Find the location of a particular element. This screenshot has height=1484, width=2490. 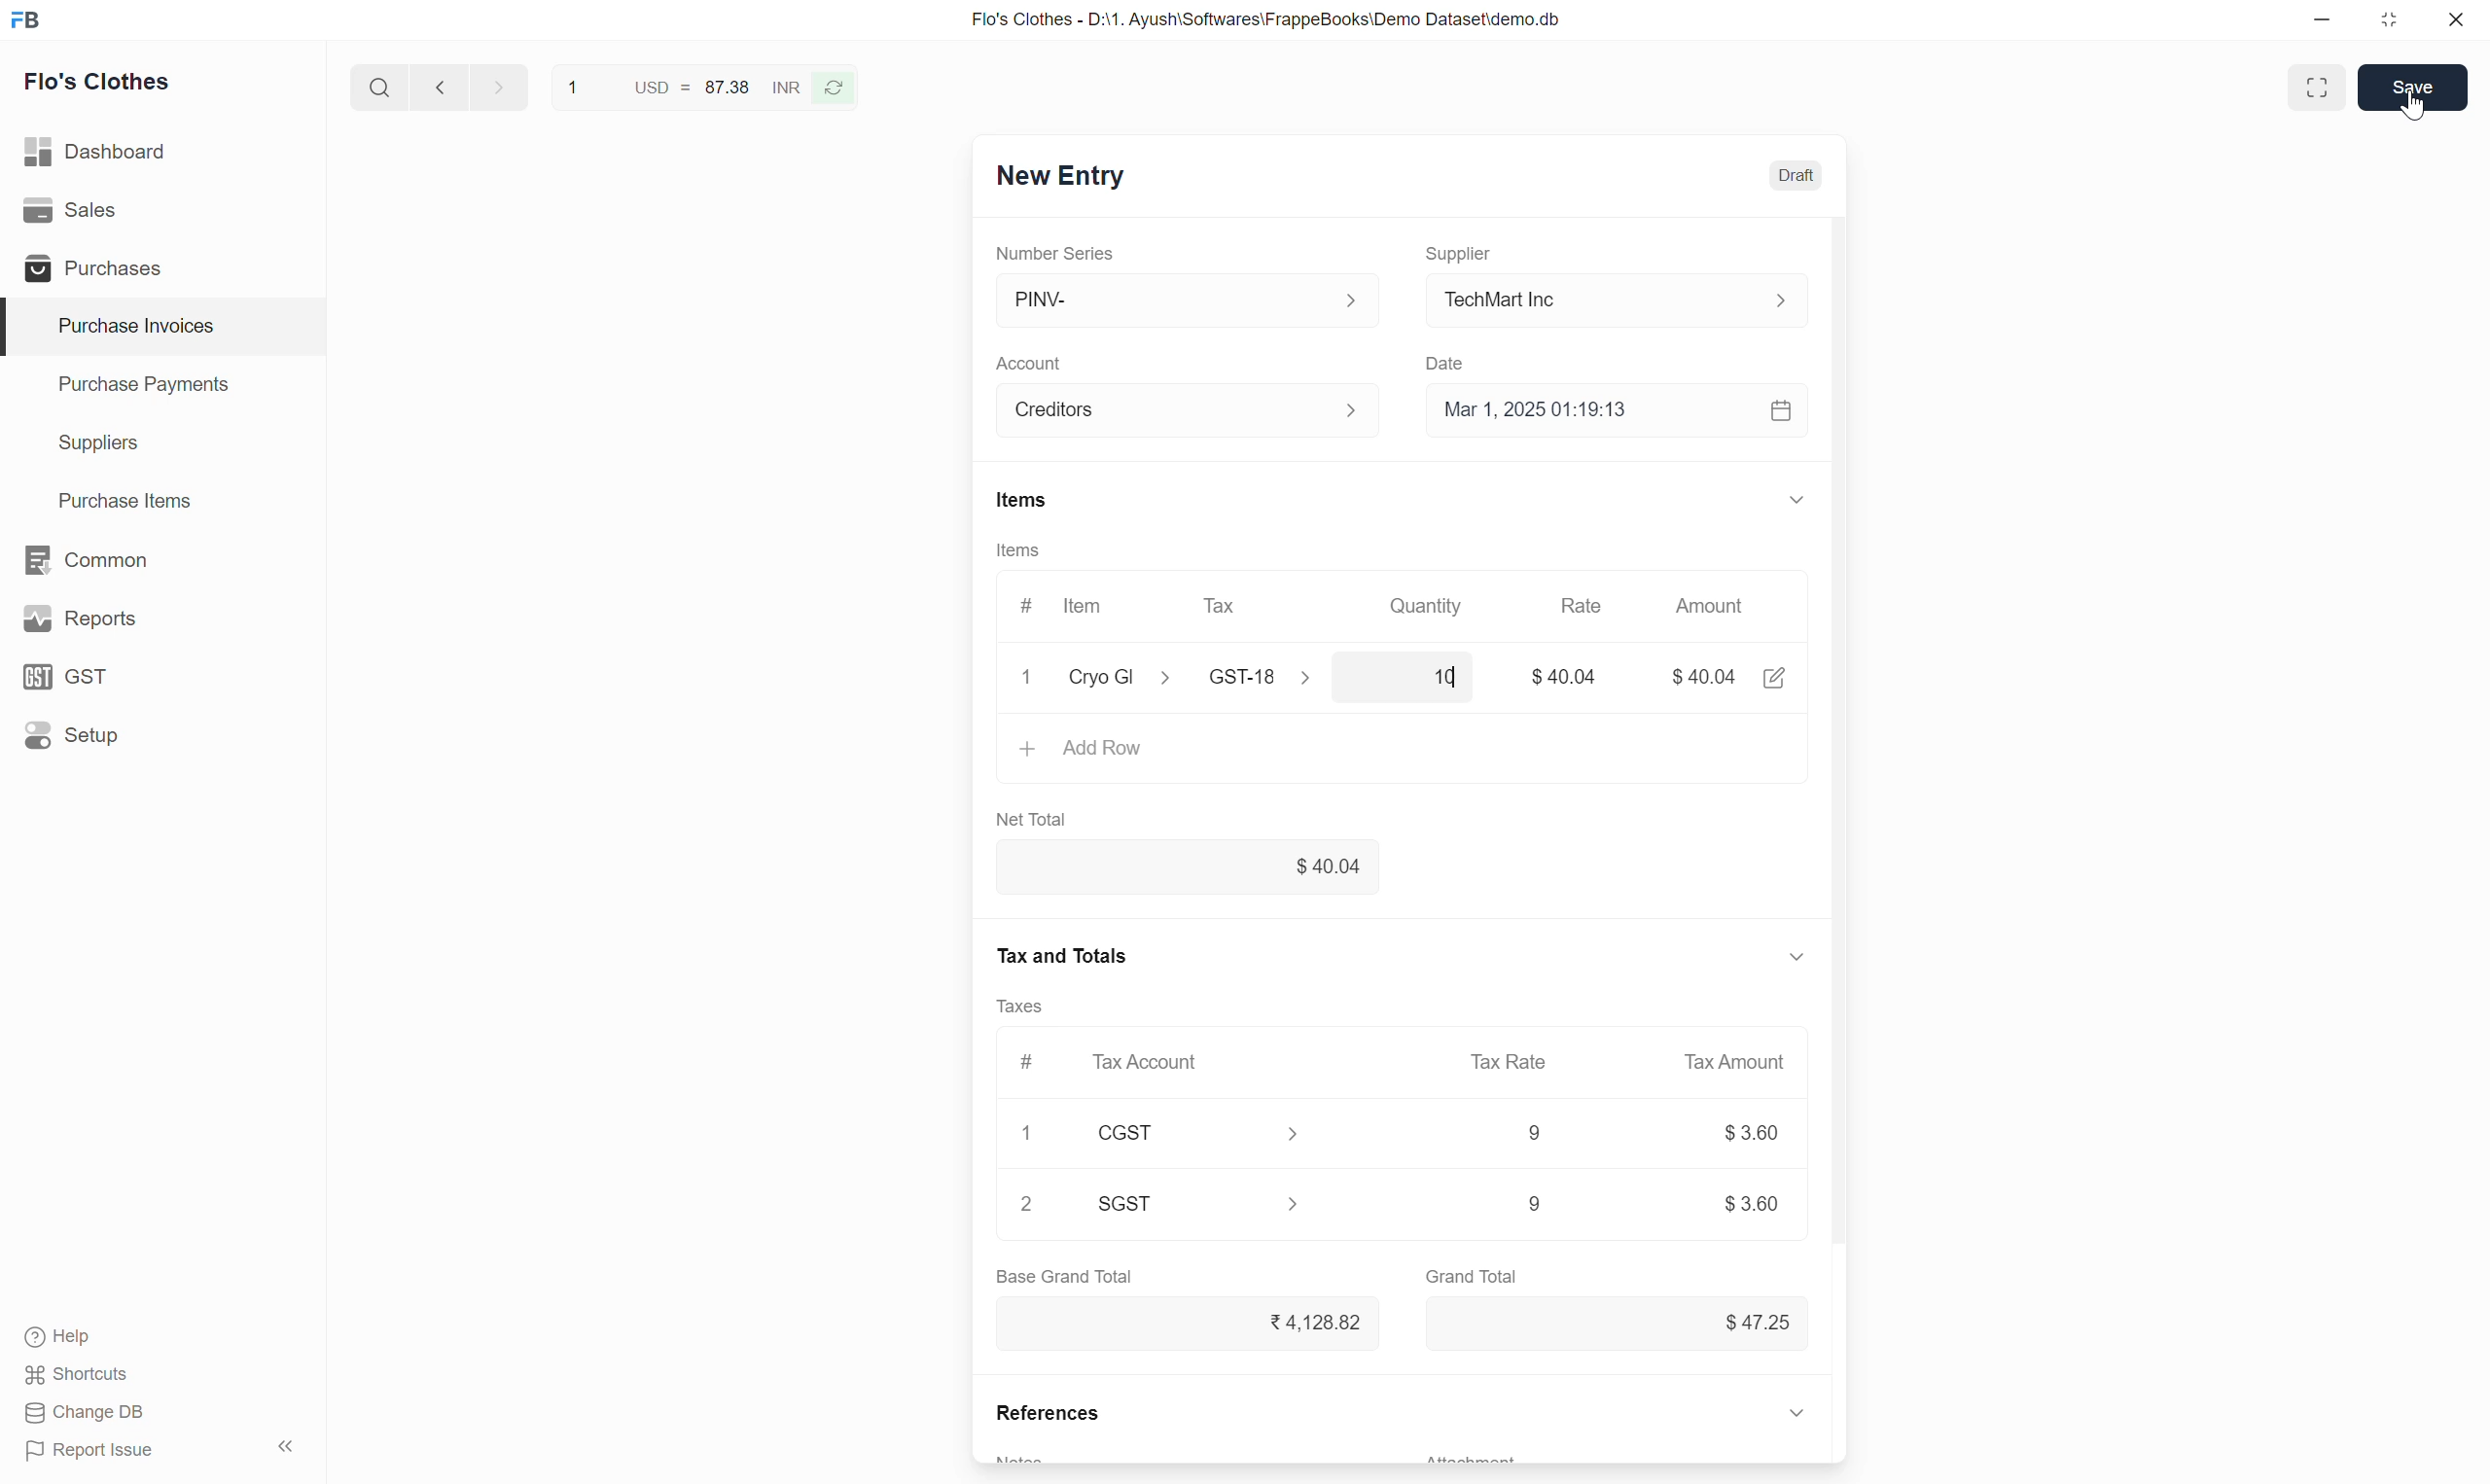

Report issue is located at coordinates (97, 1454).